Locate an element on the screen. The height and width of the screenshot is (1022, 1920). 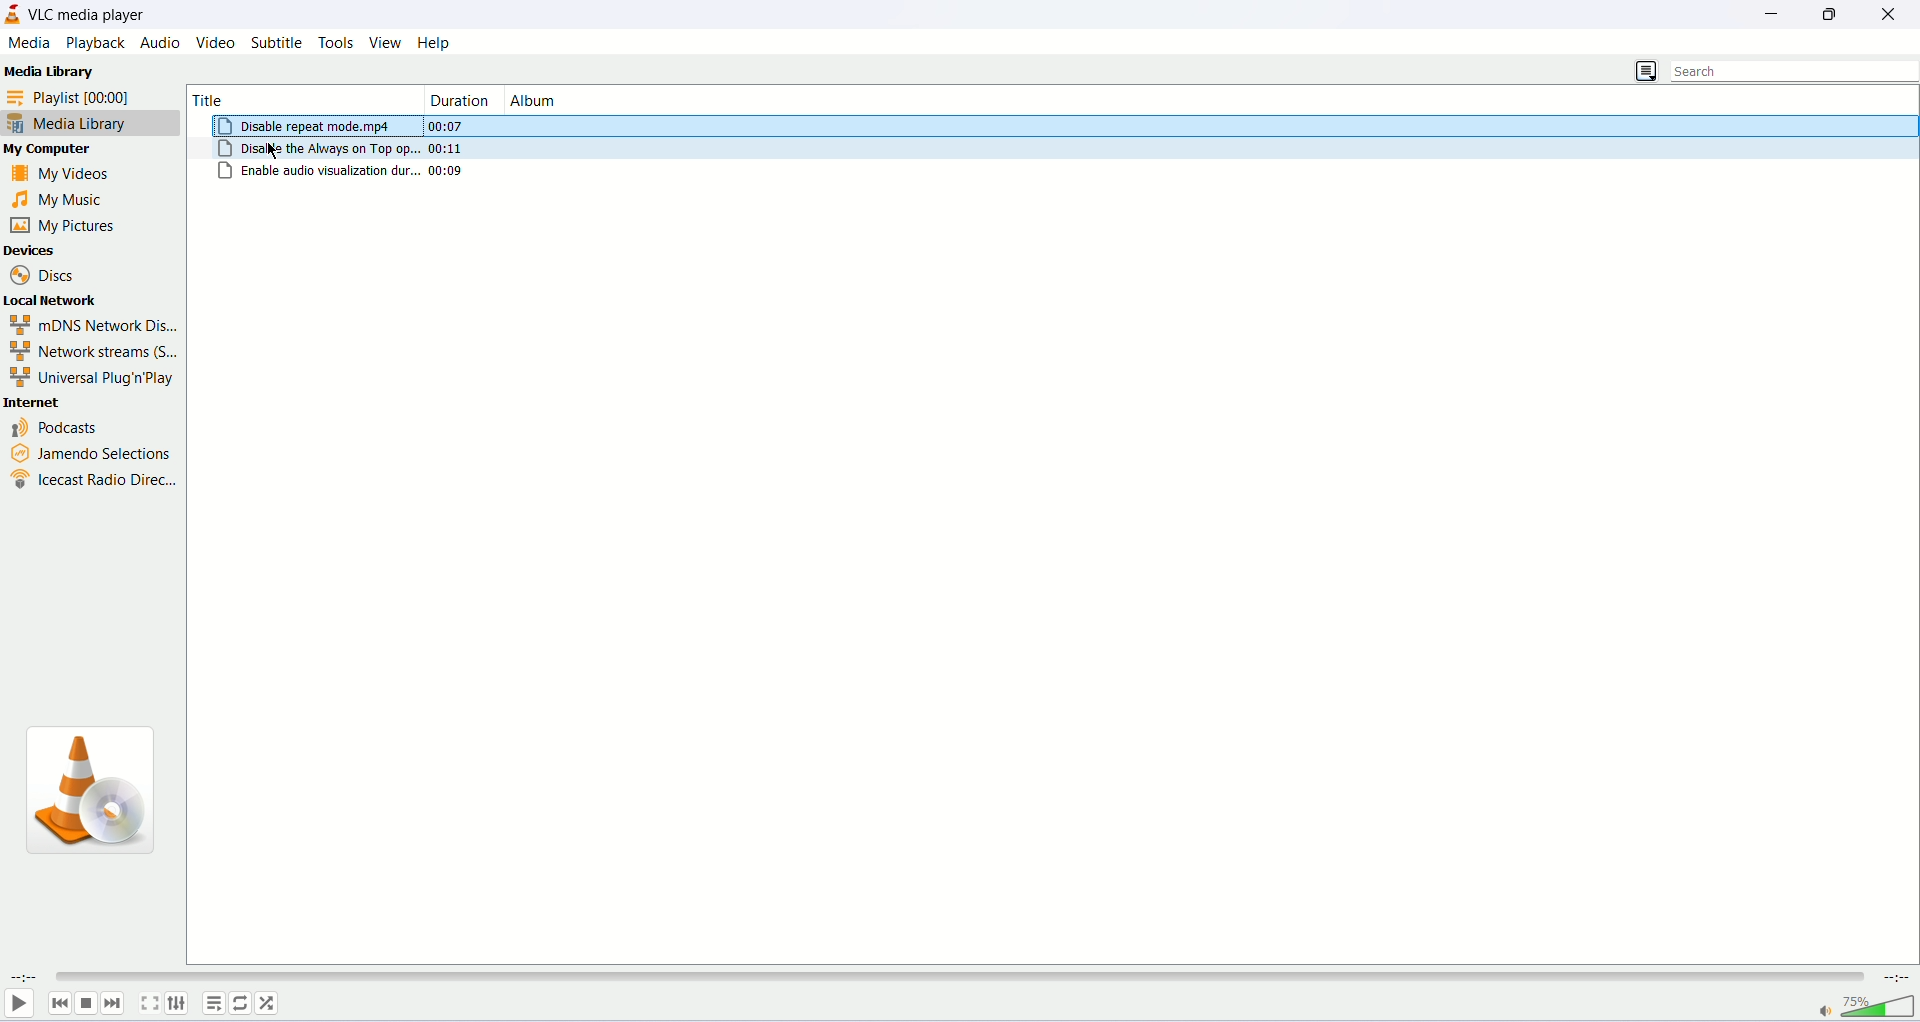
play is located at coordinates (17, 1004).